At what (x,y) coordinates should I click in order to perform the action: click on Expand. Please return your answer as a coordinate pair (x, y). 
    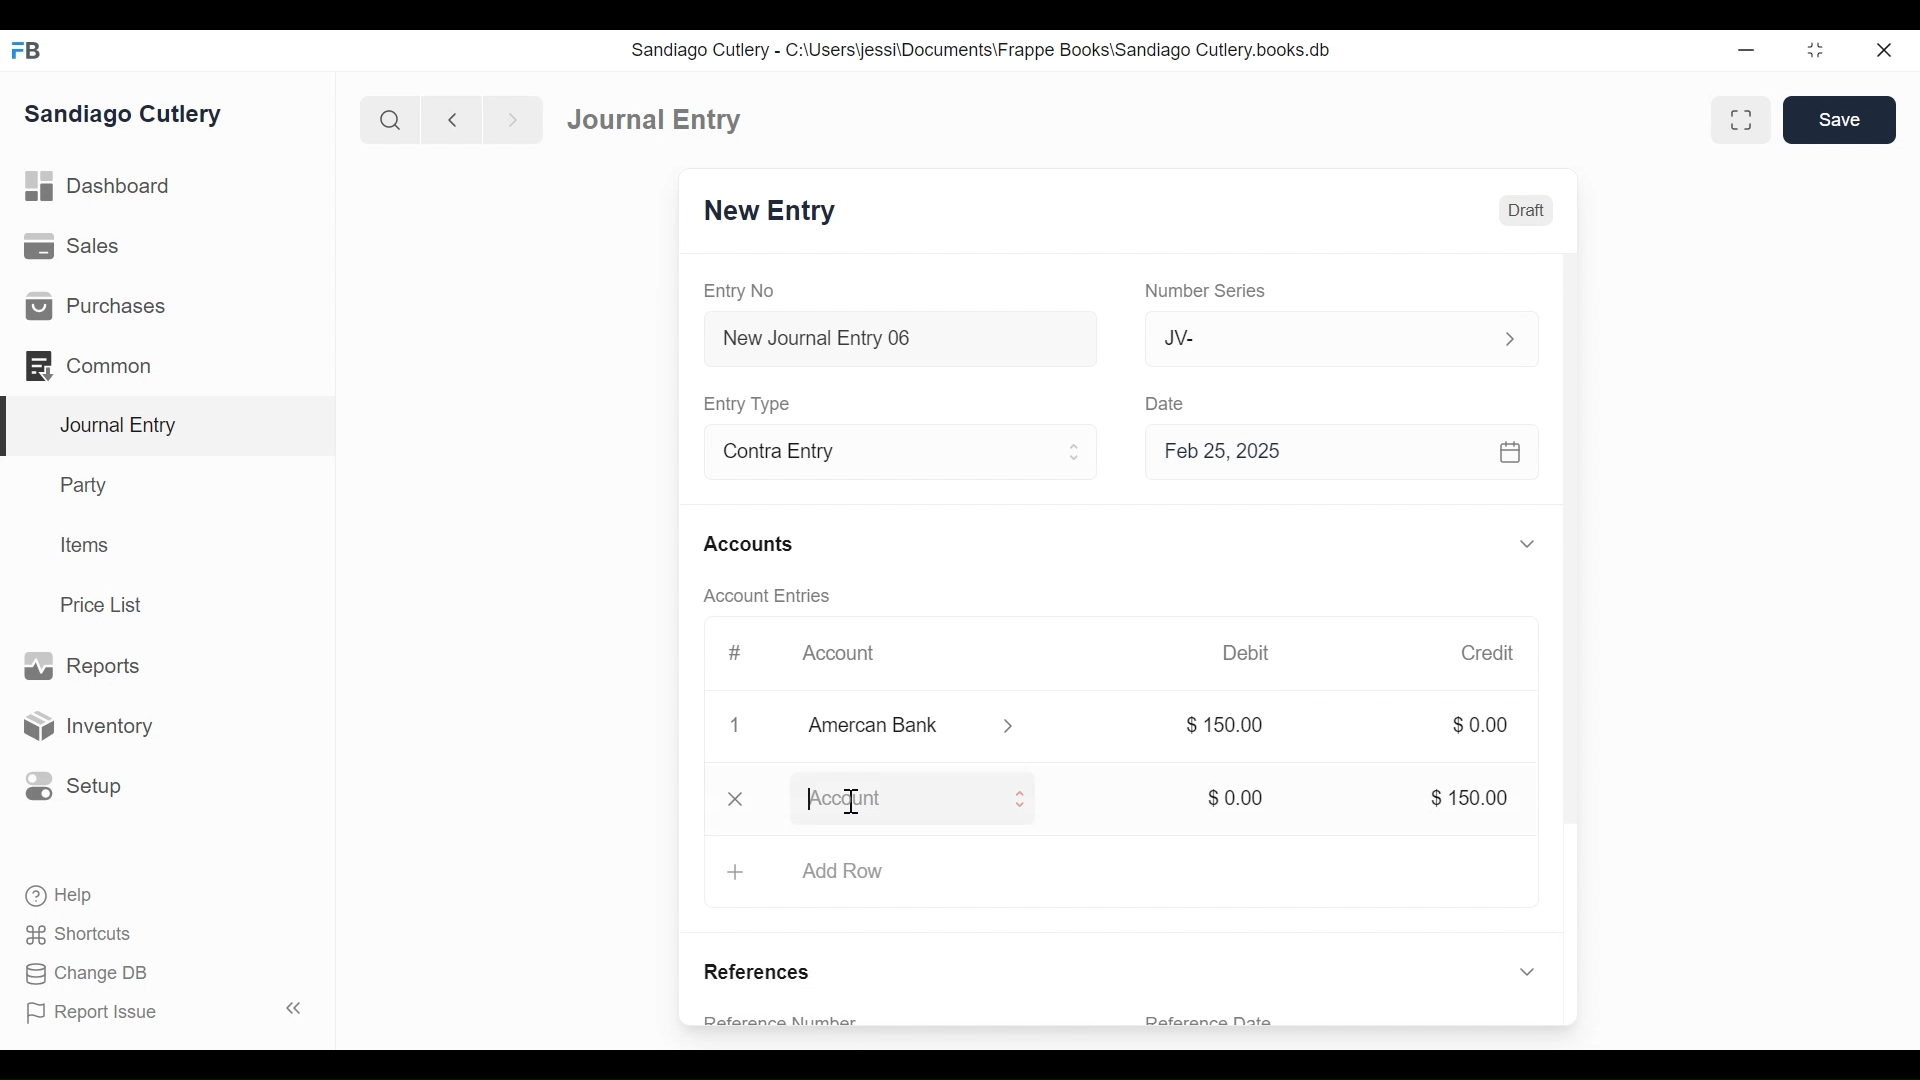
    Looking at the image, I should click on (1012, 727).